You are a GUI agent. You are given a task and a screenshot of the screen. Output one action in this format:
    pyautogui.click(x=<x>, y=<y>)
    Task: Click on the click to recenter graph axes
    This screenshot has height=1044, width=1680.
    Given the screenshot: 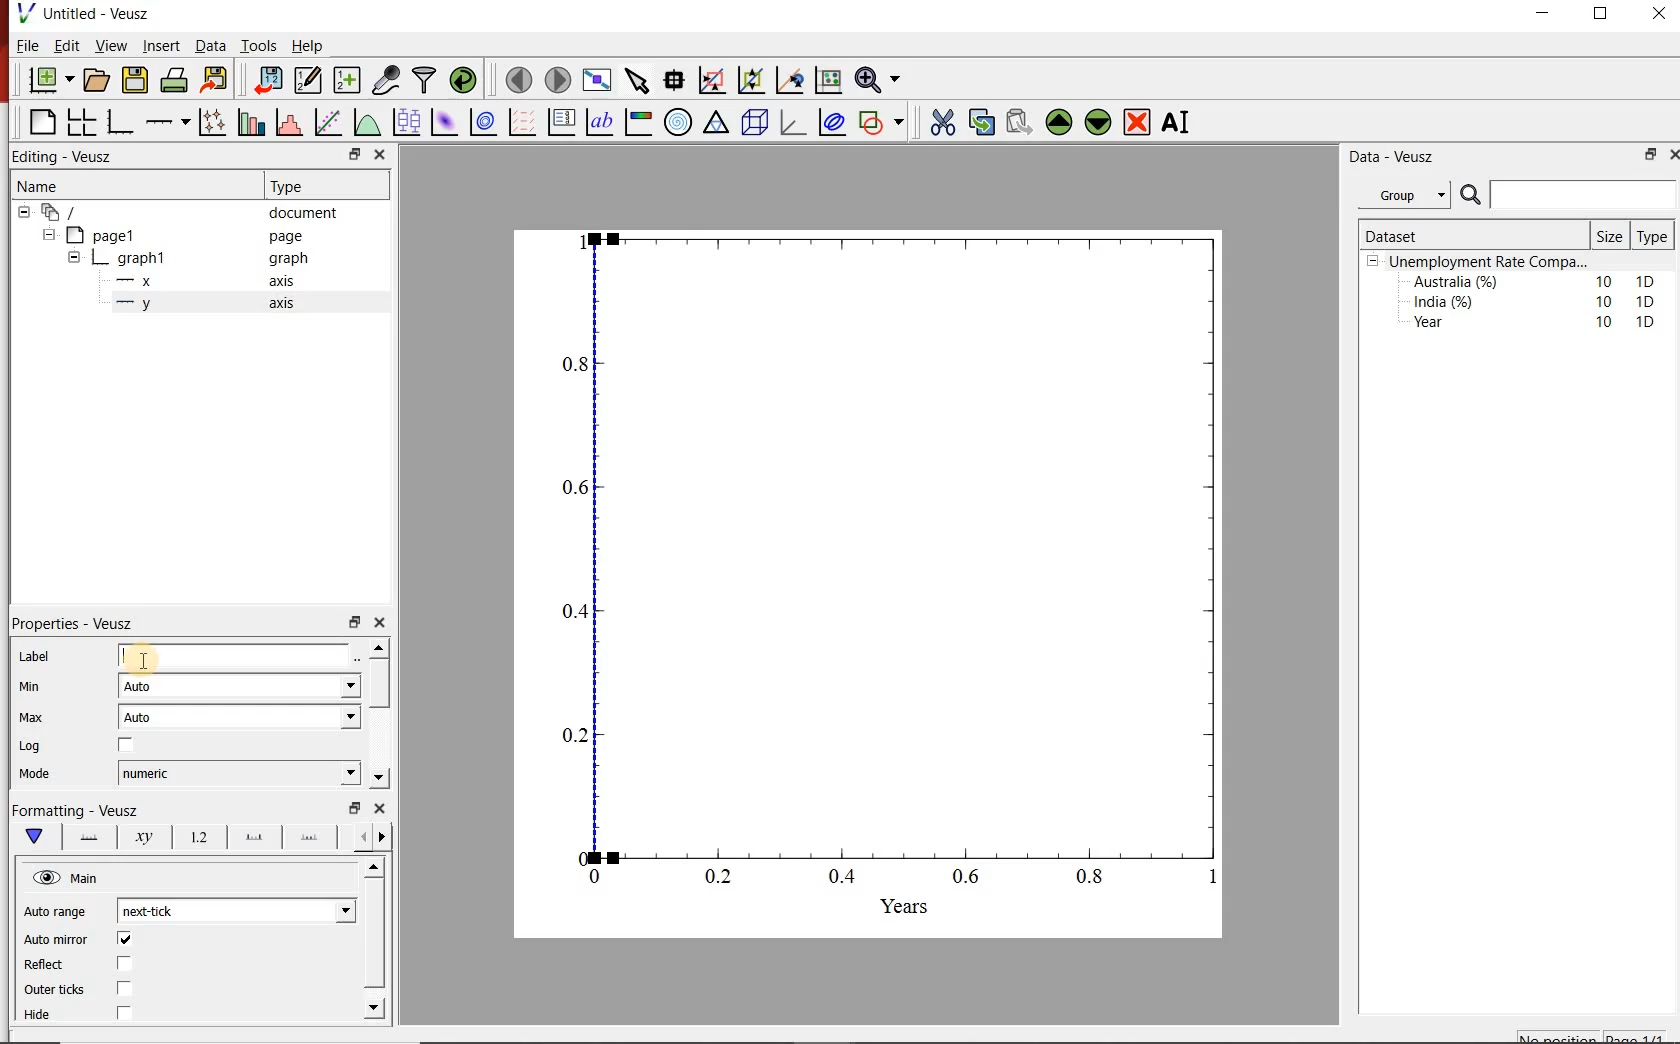 What is the action you would take?
    pyautogui.click(x=791, y=79)
    